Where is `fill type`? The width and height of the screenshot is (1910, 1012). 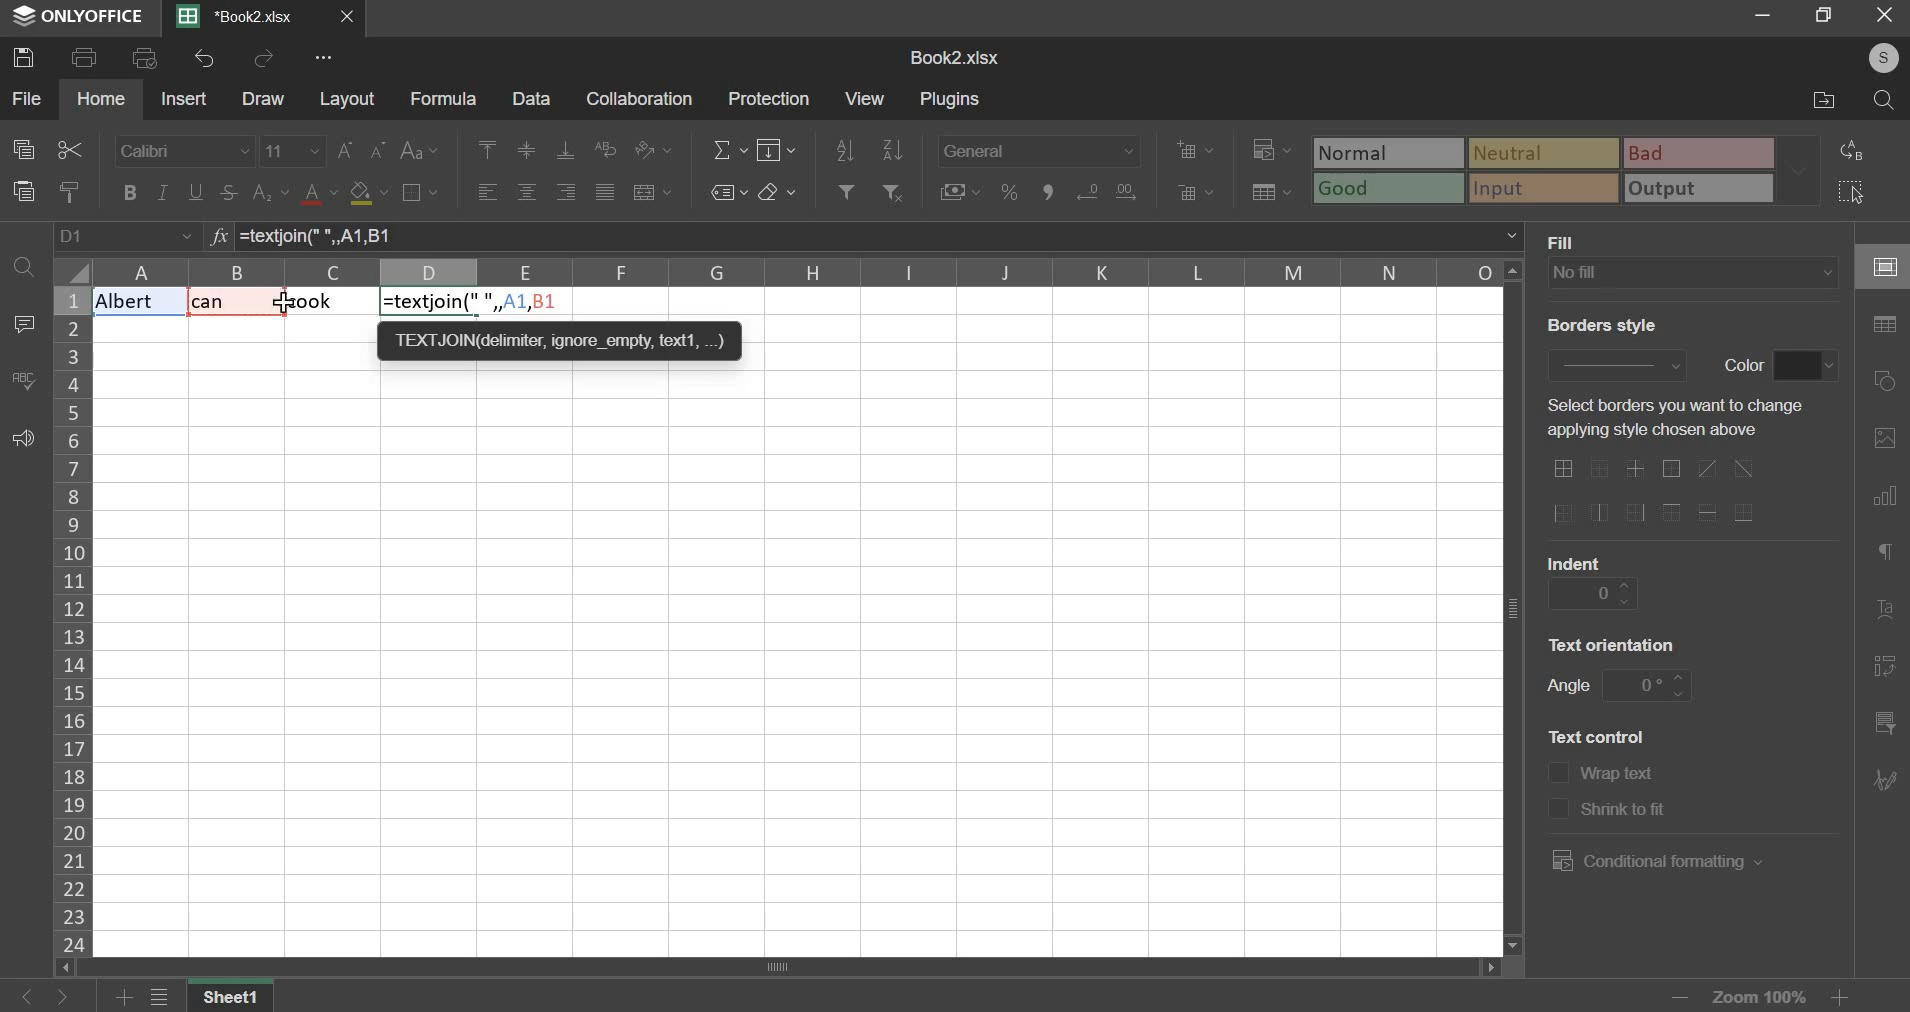
fill type is located at coordinates (1693, 273).